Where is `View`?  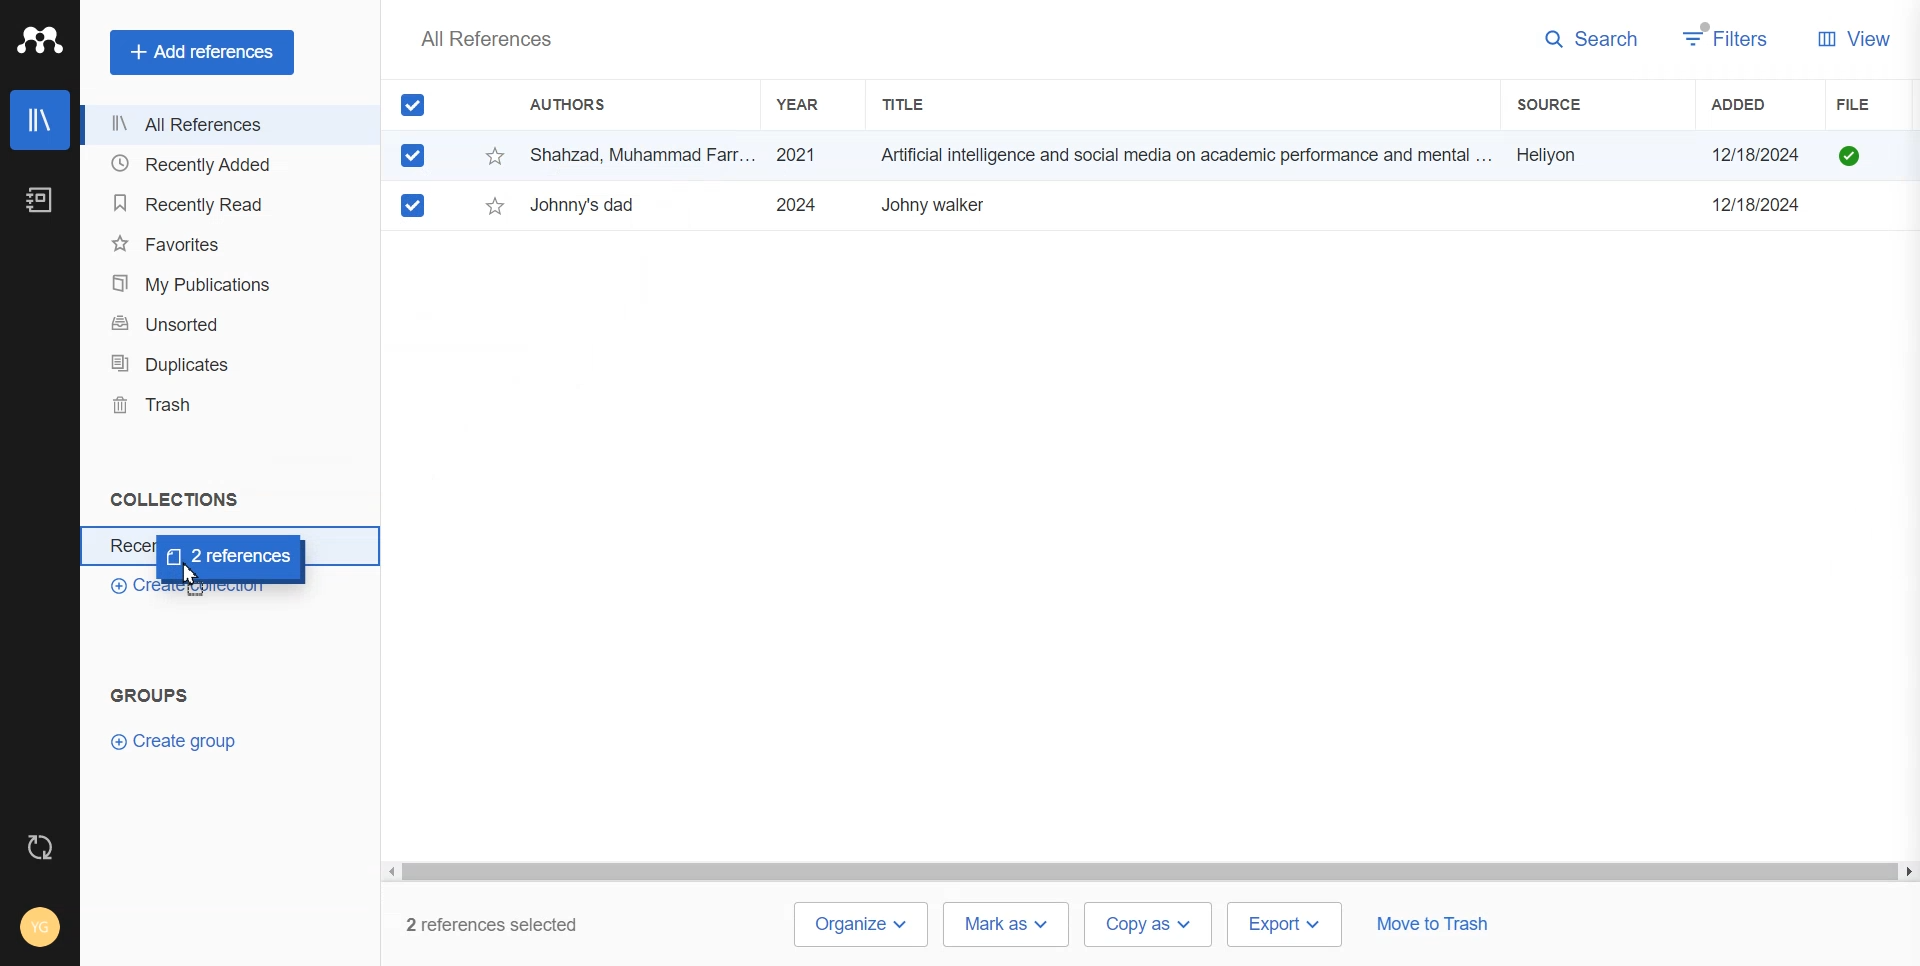 View is located at coordinates (1854, 37).